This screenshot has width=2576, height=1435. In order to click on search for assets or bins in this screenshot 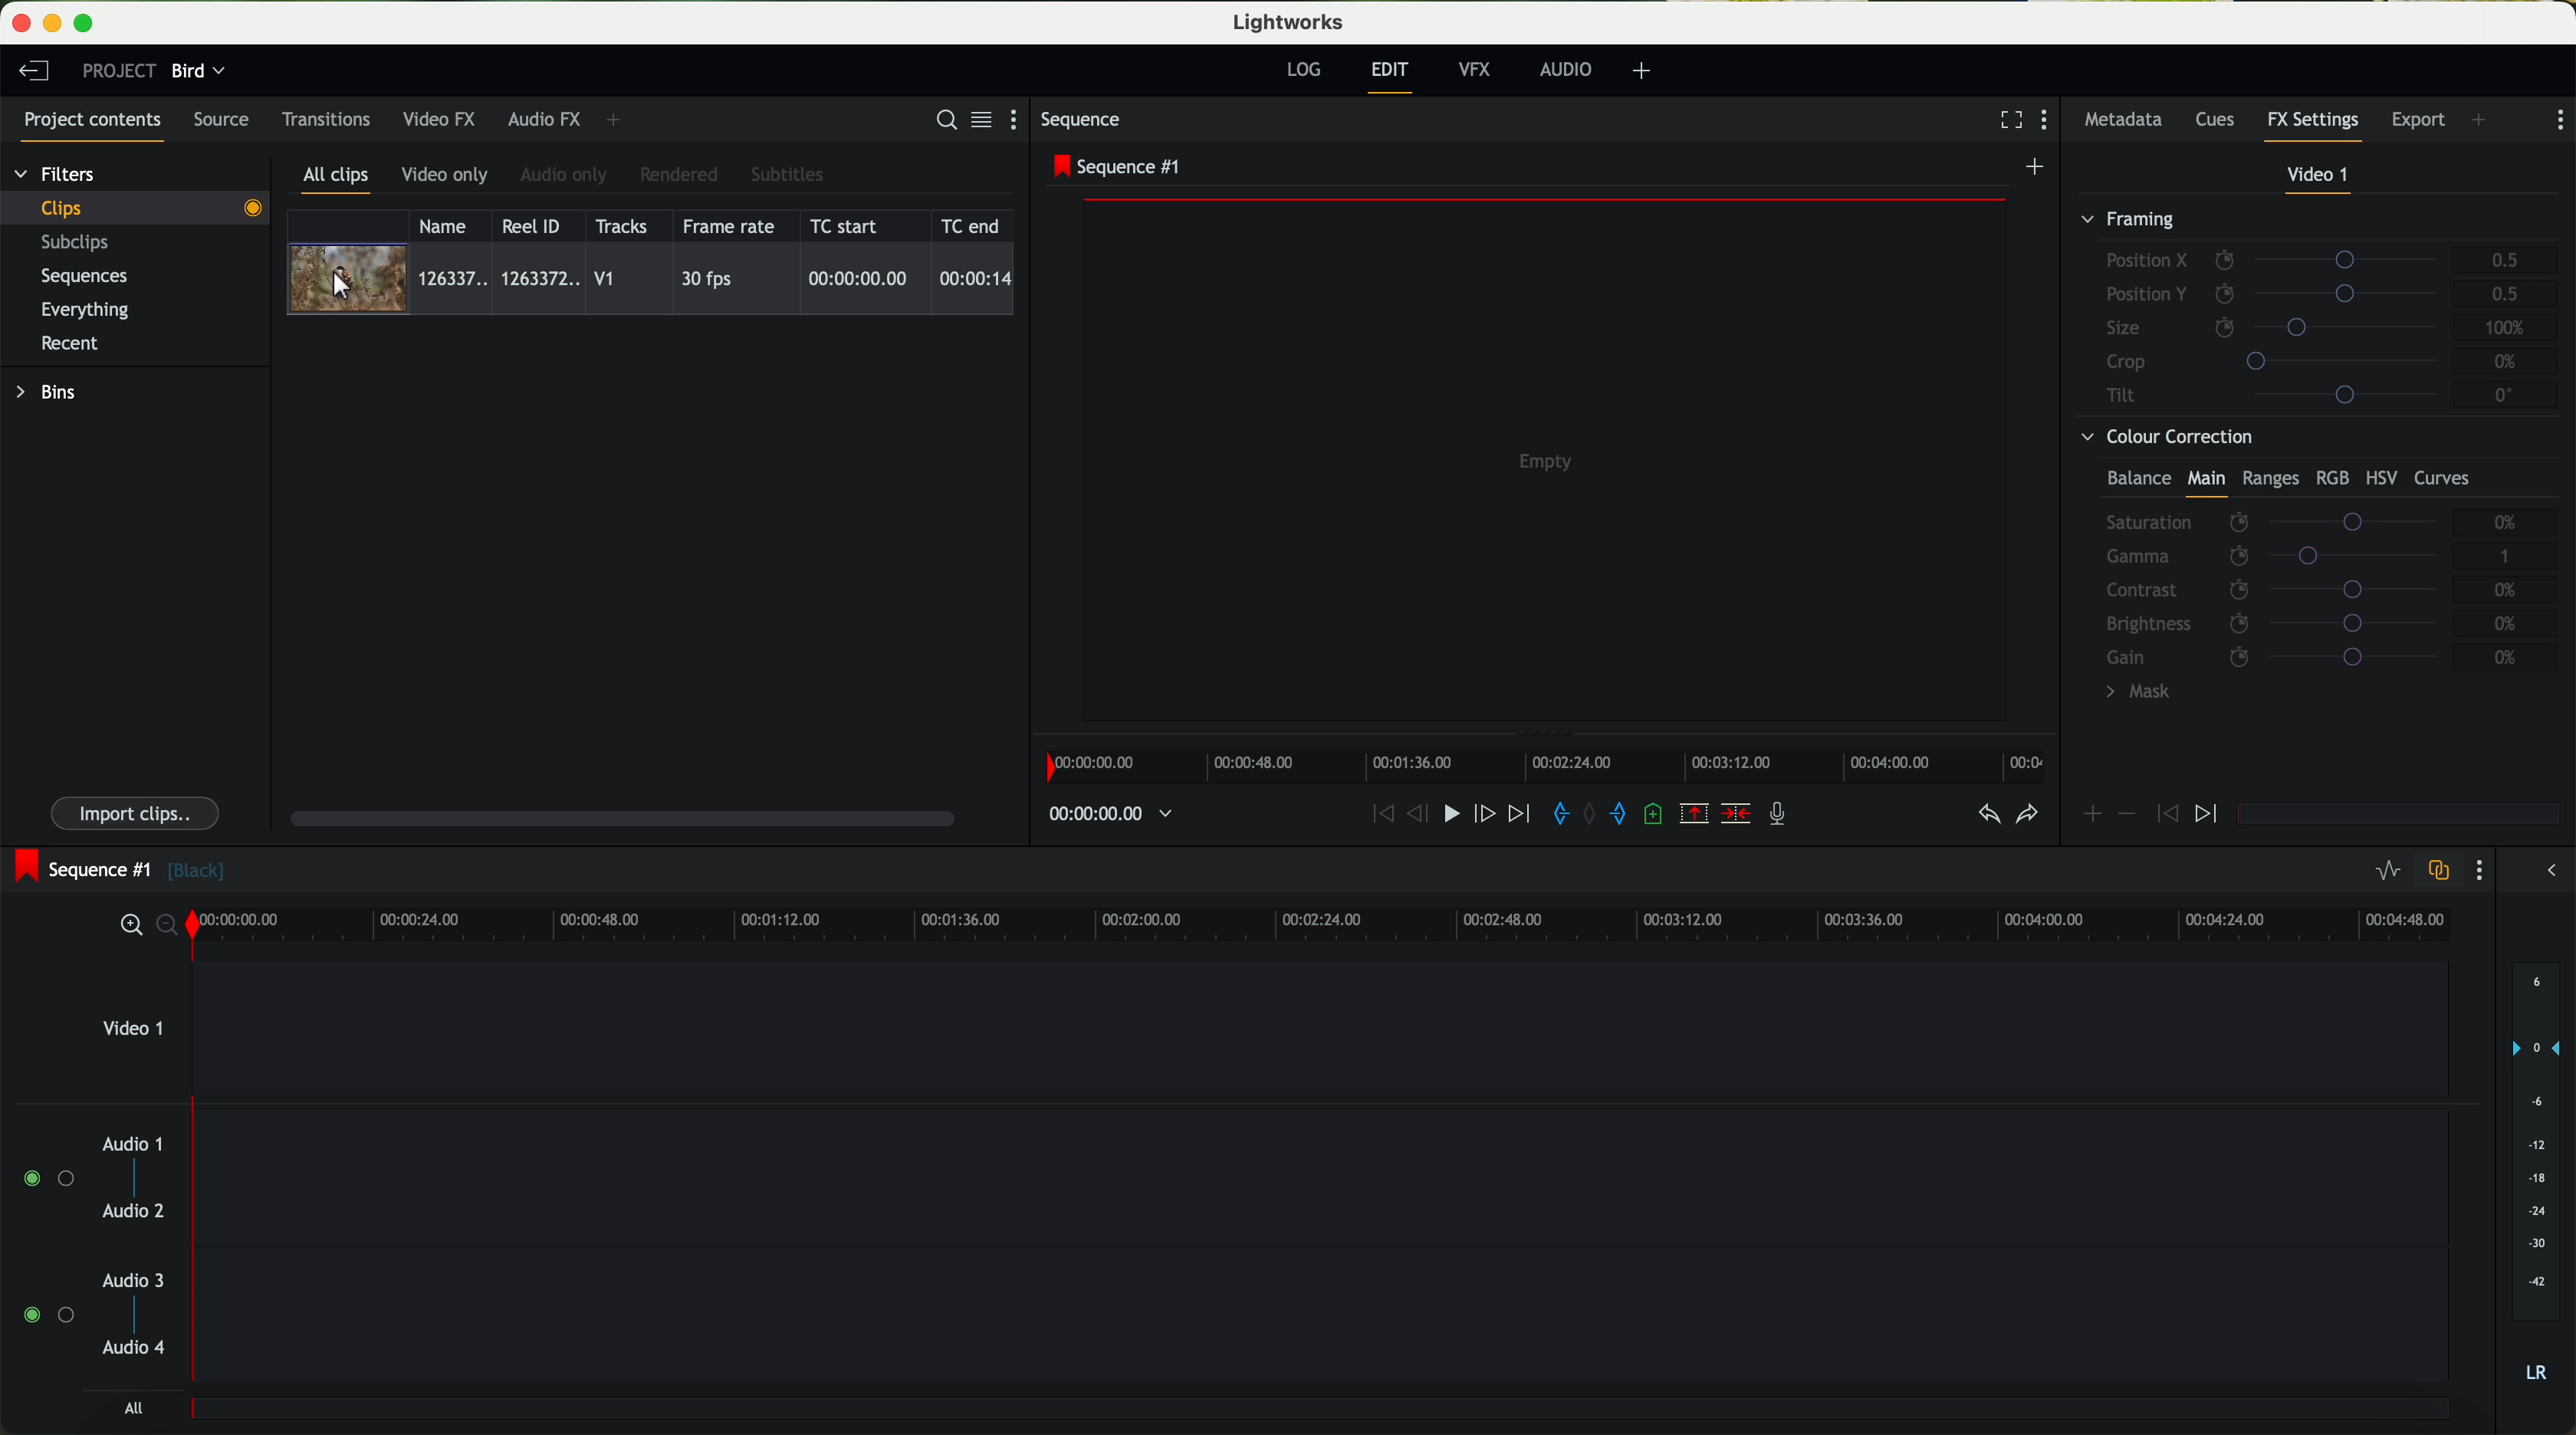, I will do `click(940, 121)`.